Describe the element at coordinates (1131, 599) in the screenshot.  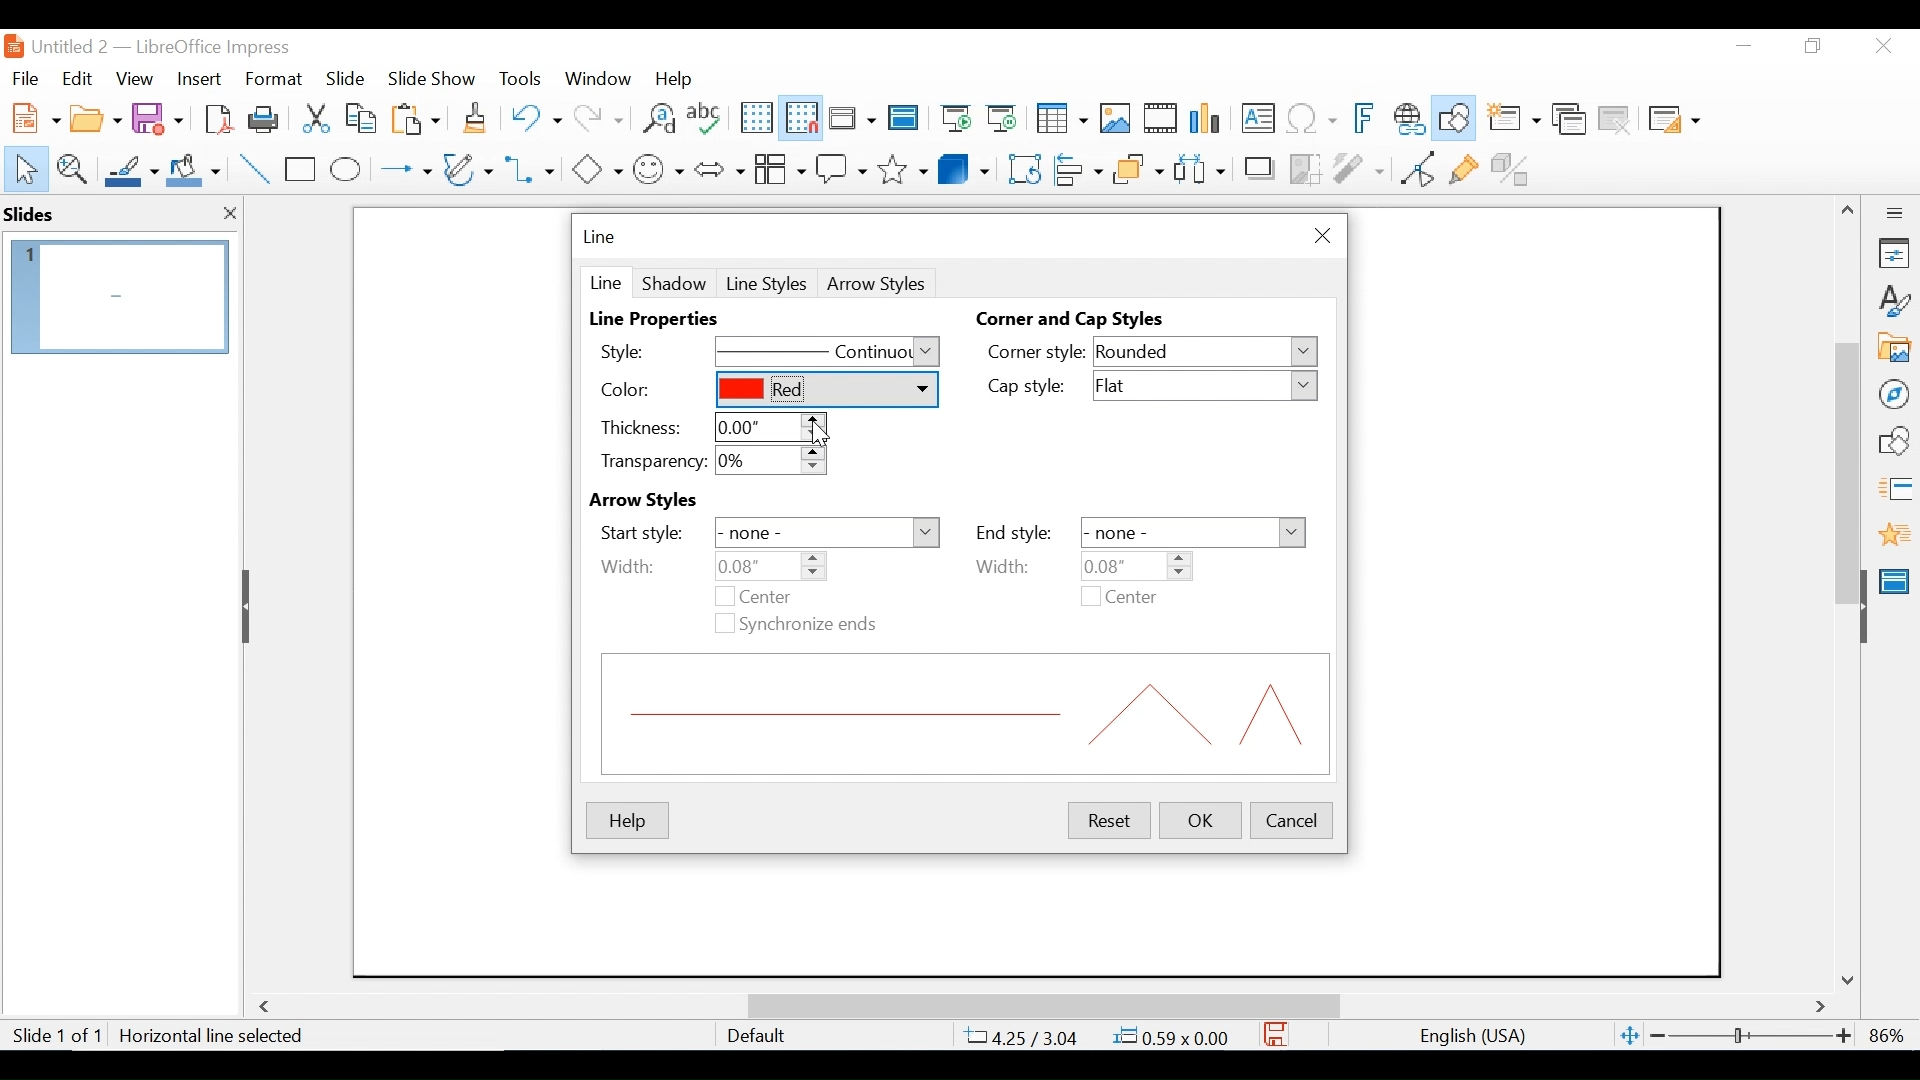
I see `Center` at that location.